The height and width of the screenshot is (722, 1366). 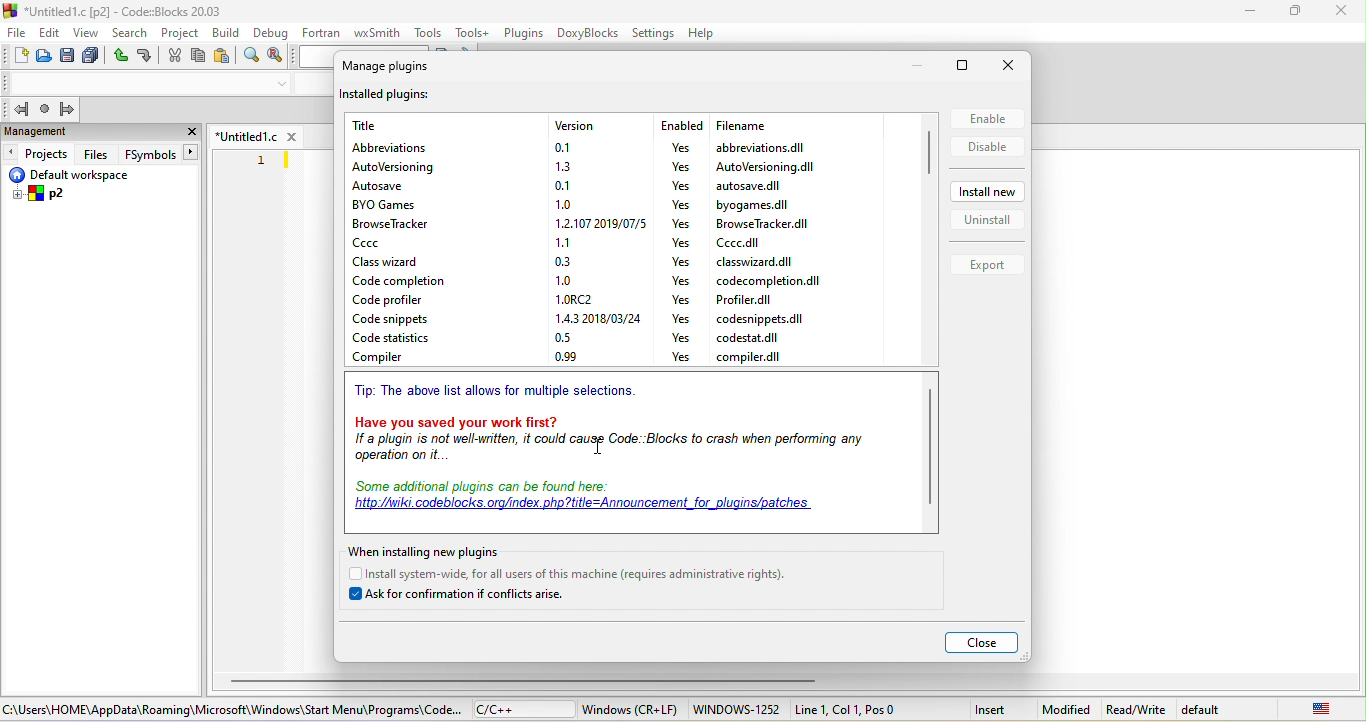 I want to click on install new, so click(x=990, y=194).